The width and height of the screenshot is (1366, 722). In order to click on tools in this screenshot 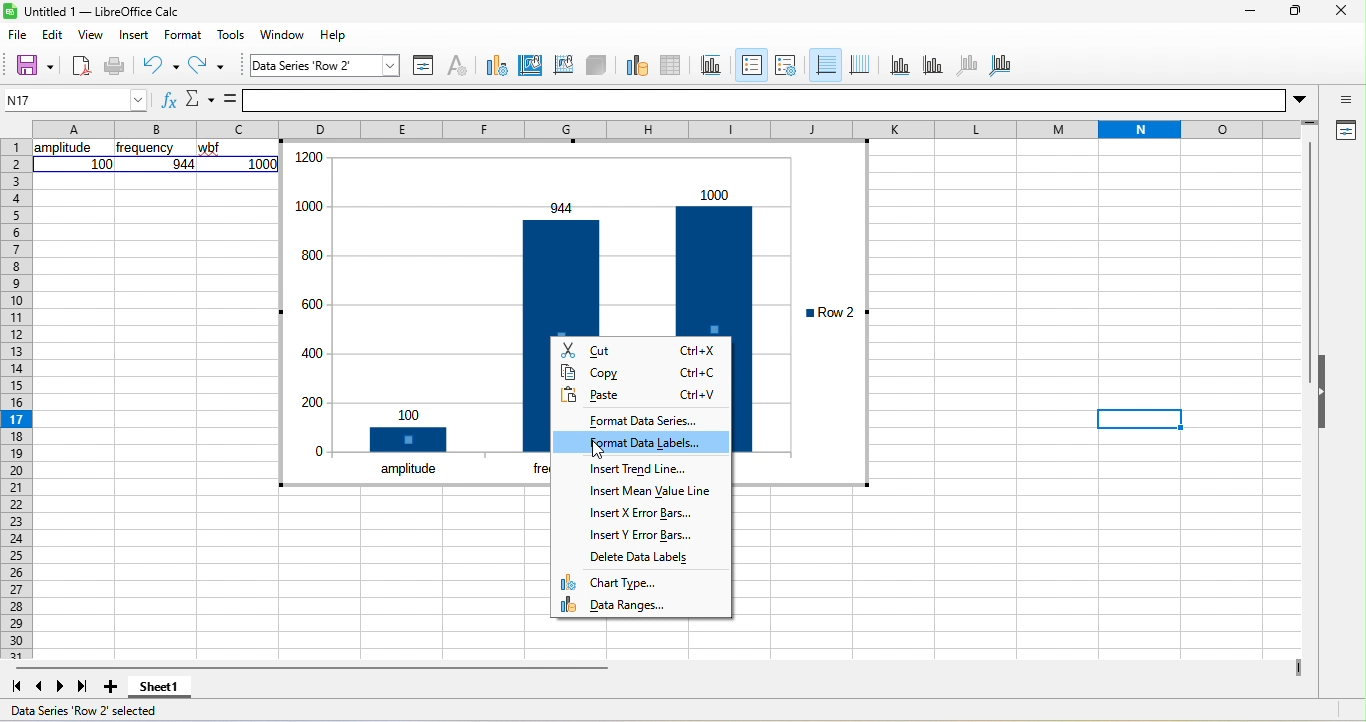, I will do `click(230, 34)`.